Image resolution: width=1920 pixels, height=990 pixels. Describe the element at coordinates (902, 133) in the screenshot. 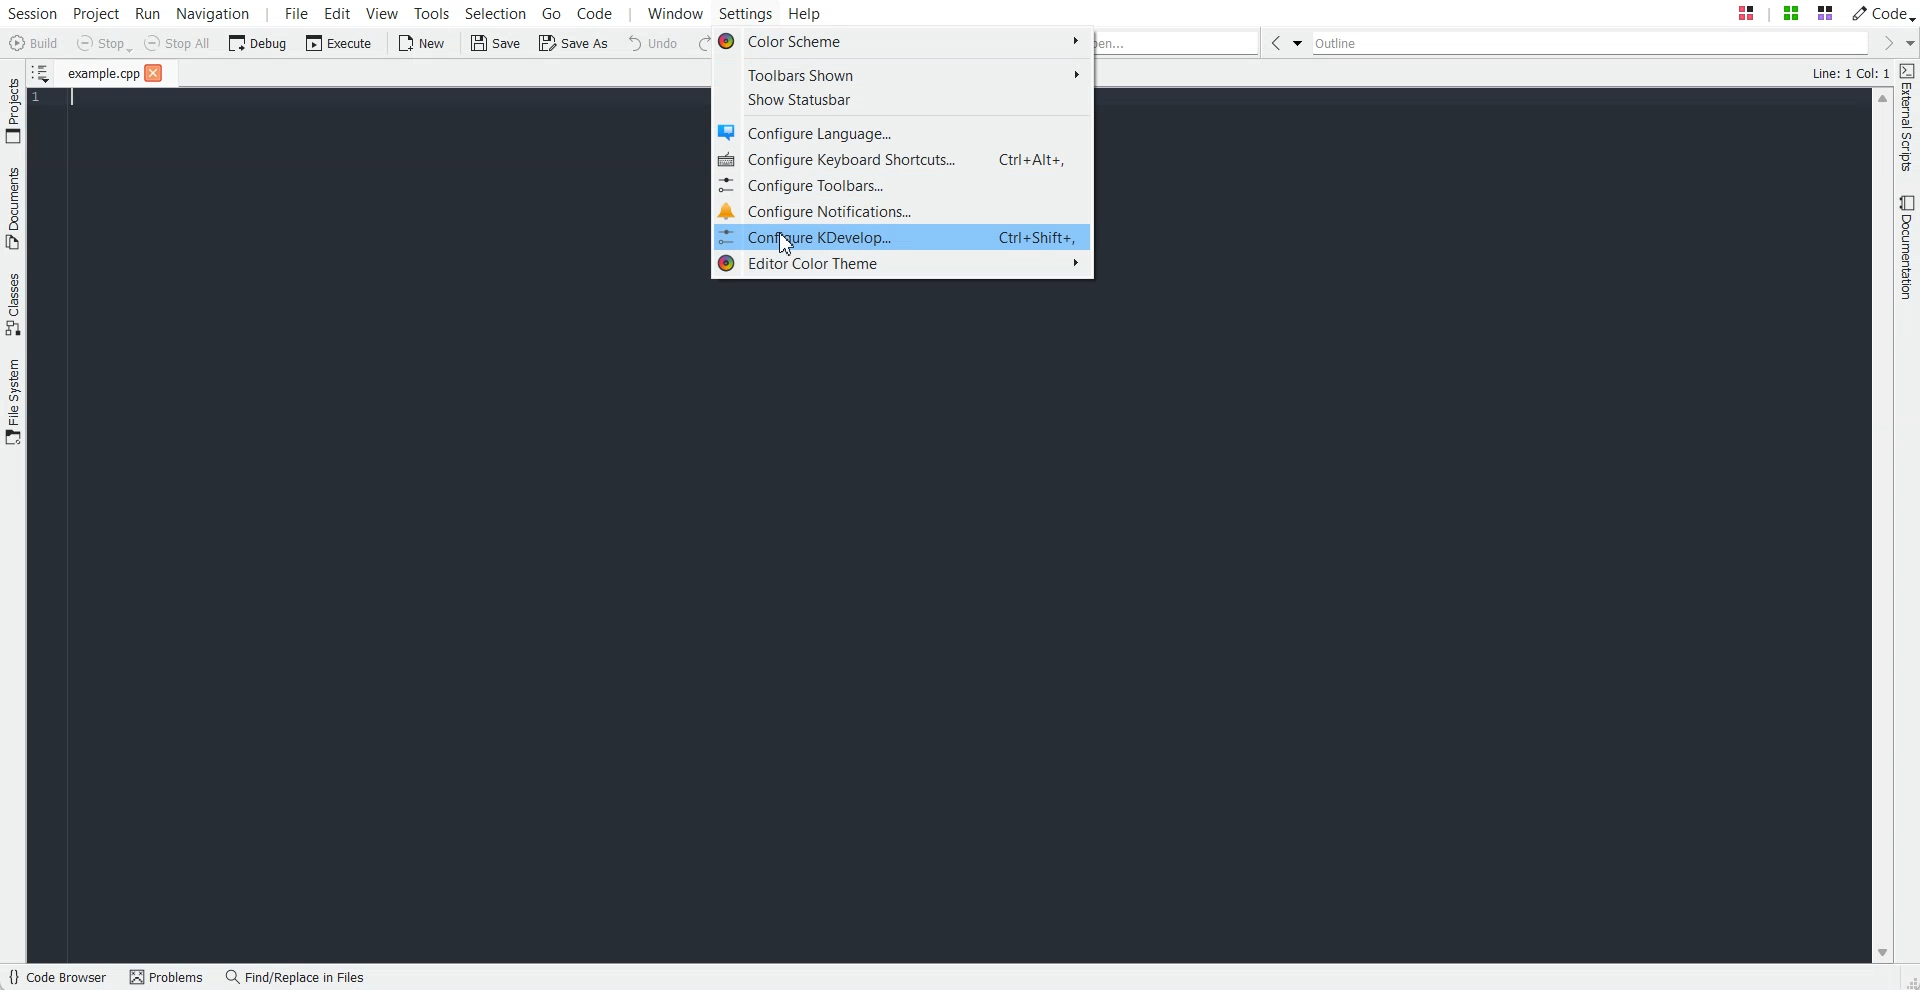

I see `Configure Language` at that location.